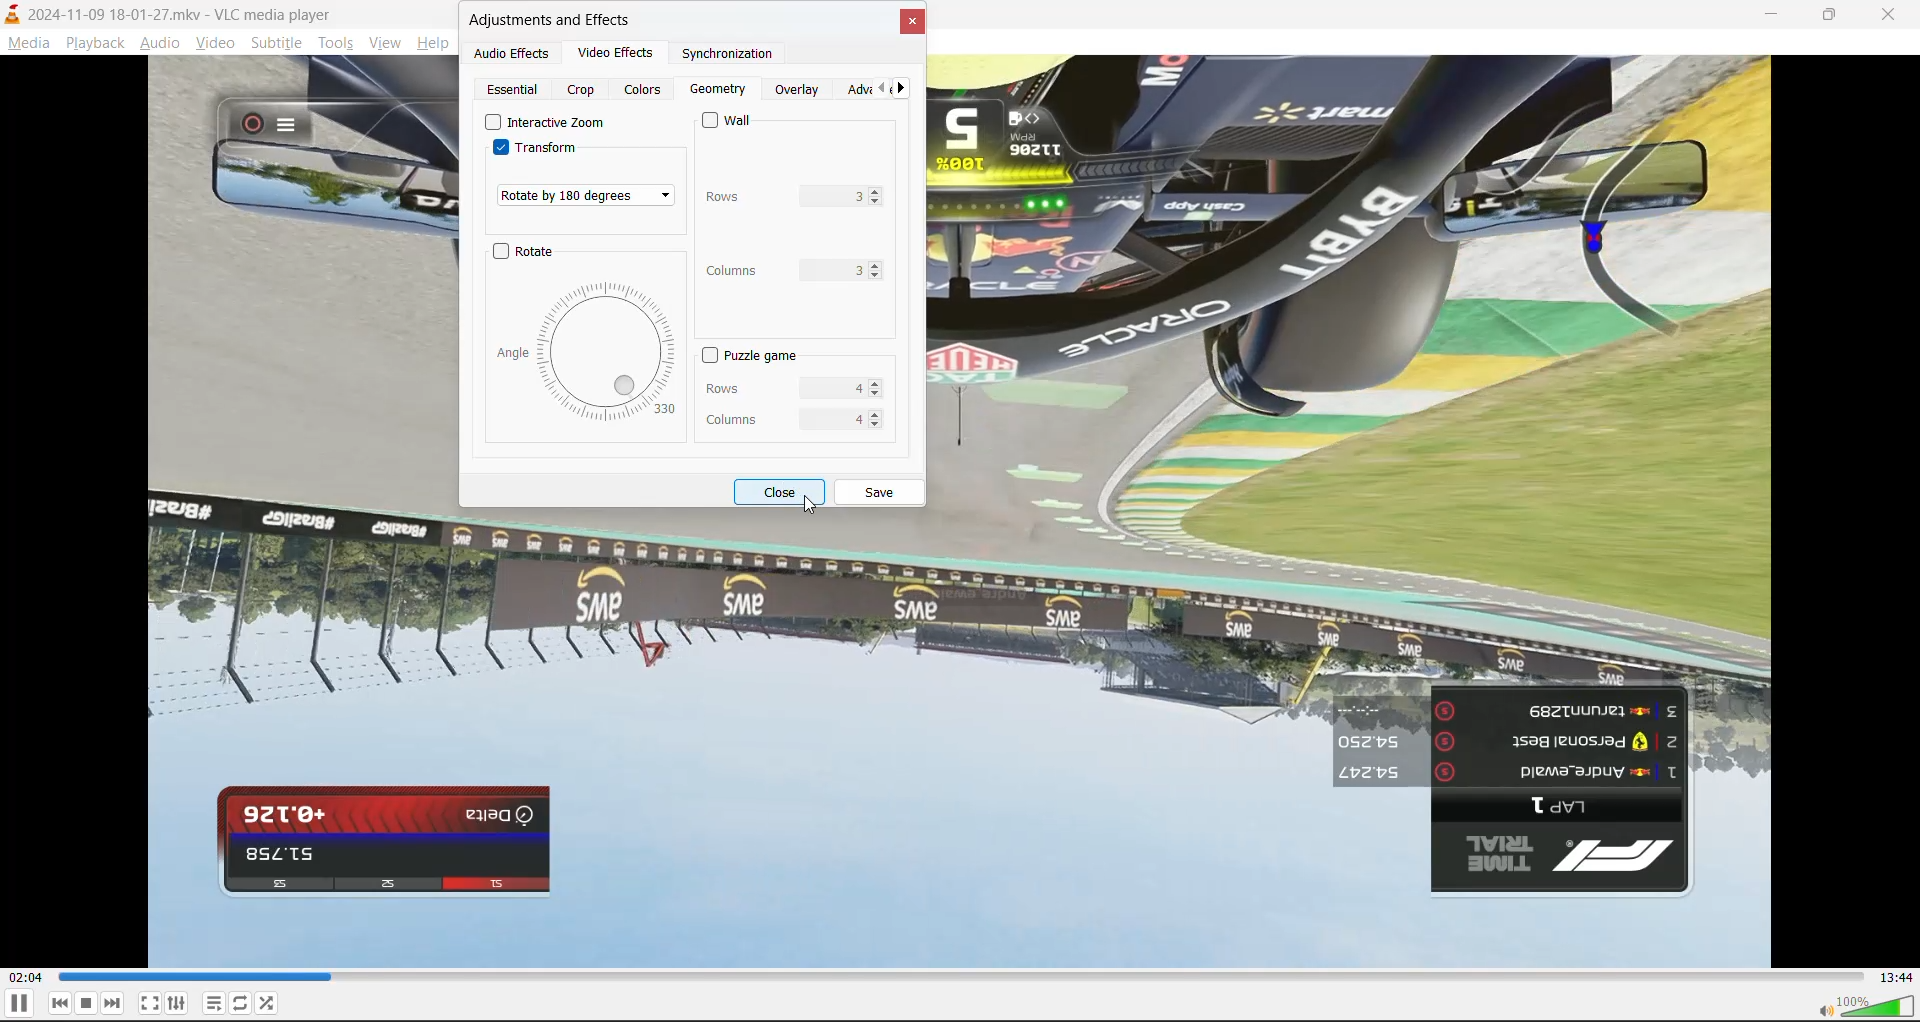  Describe the element at coordinates (879, 203) in the screenshot. I see `decrease` at that location.